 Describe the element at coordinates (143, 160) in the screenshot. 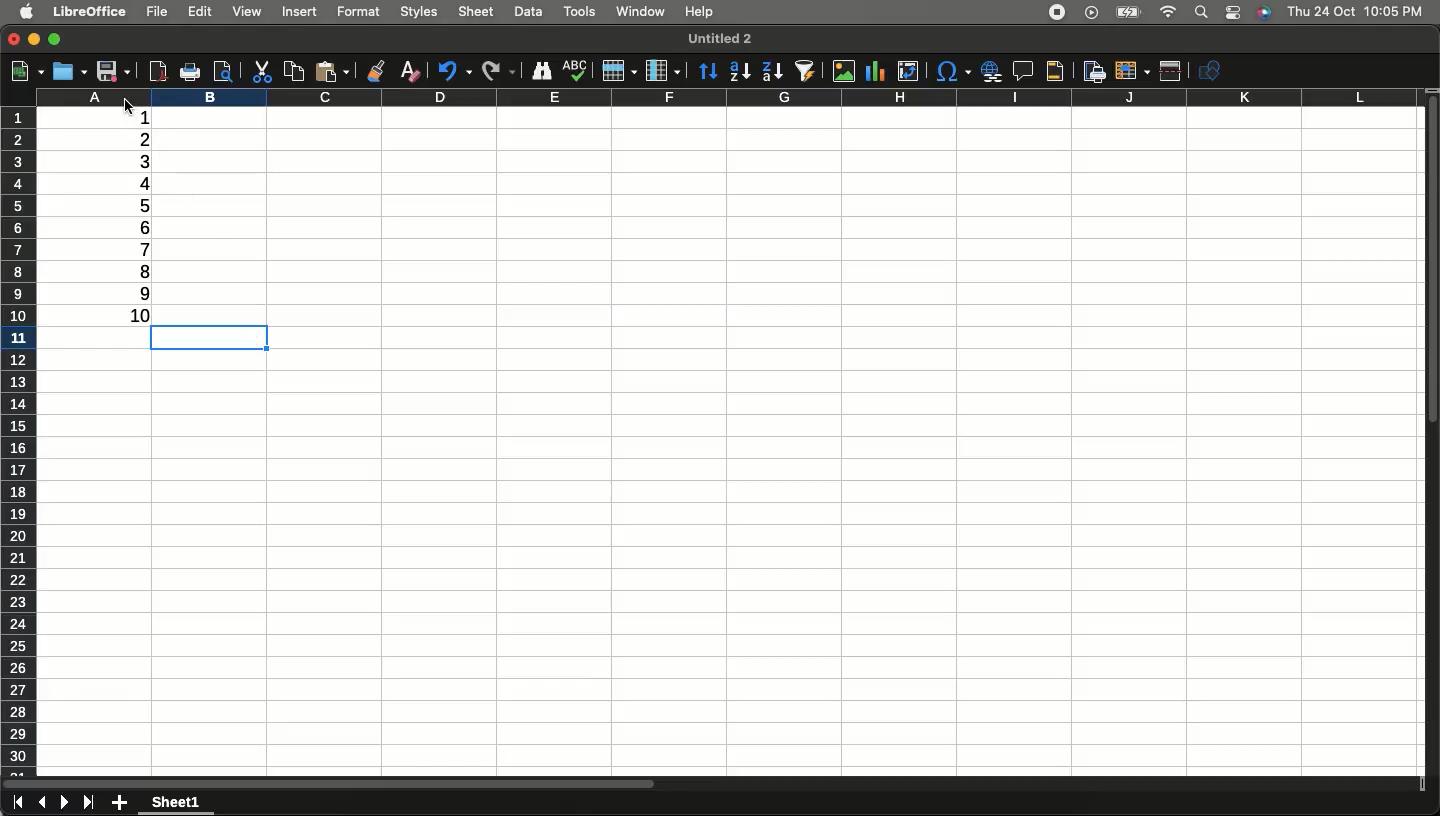

I see `3` at that location.